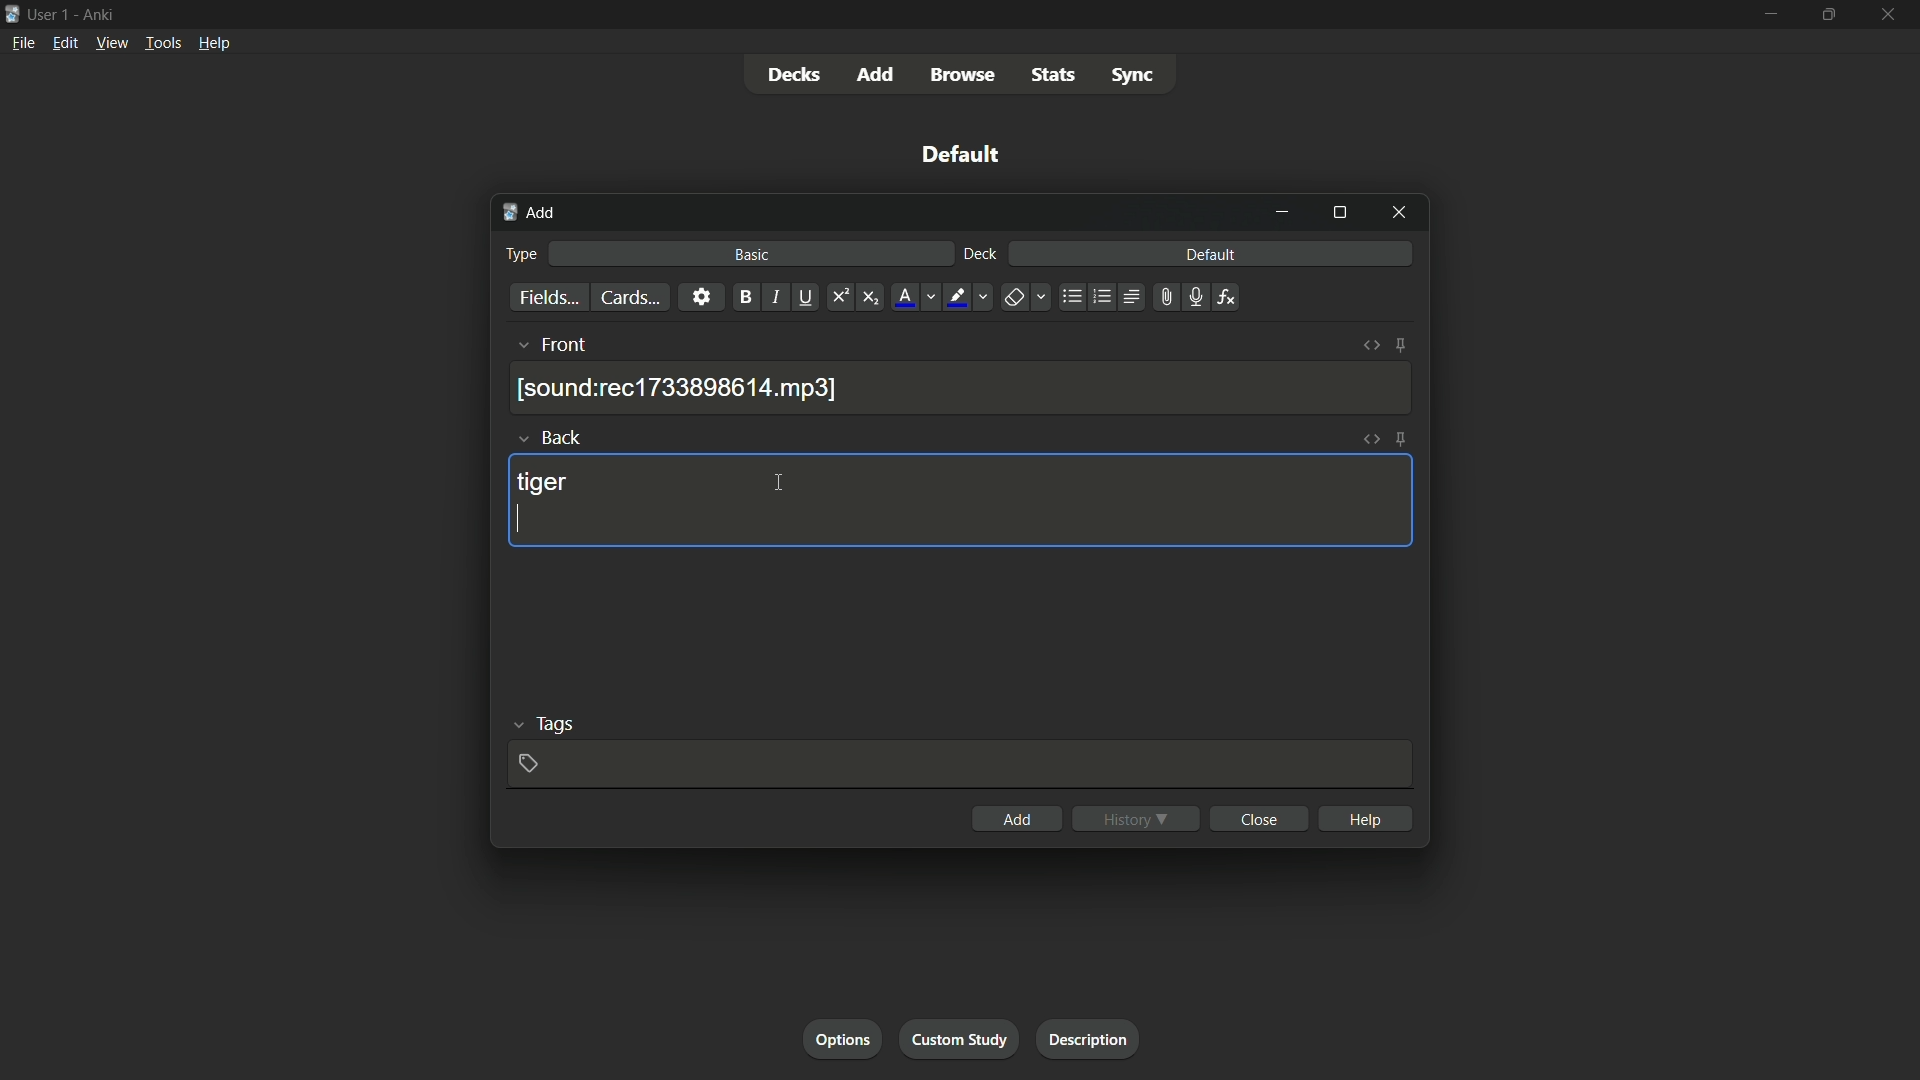 The height and width of the screenshot is (1080, 1920). I want to click on add, so click(877, 74).